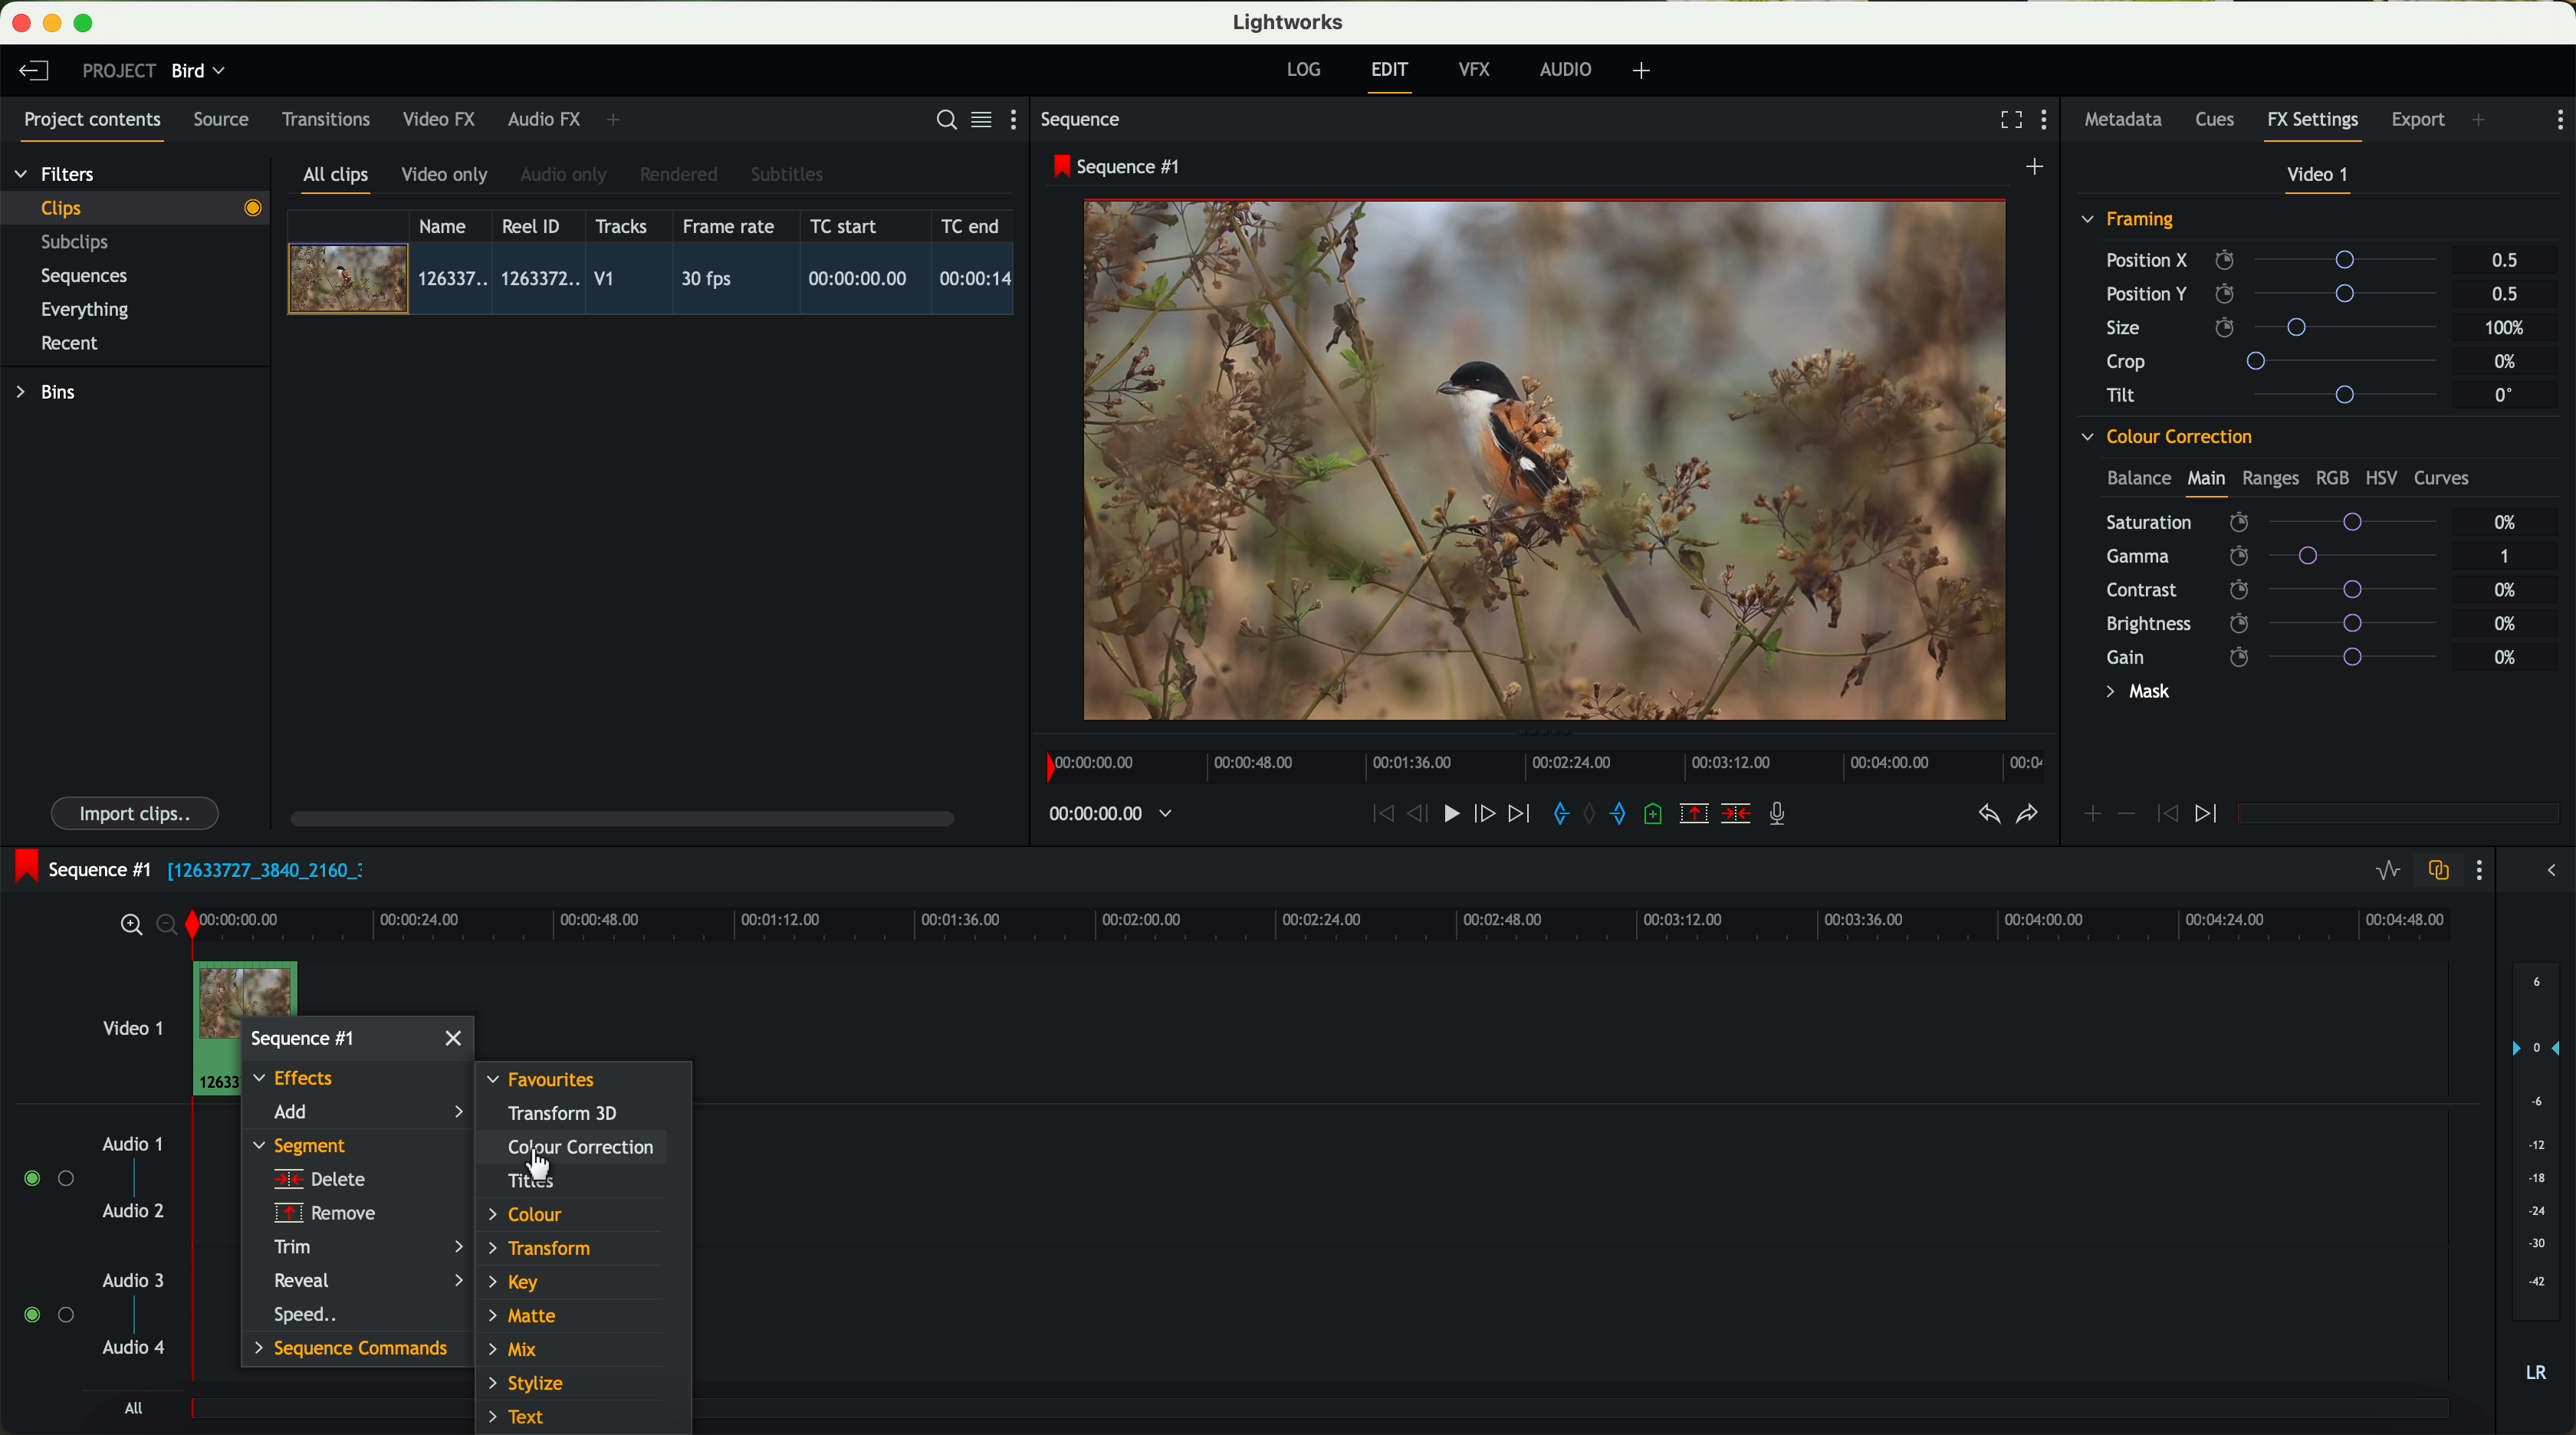  What do you see at coordinates (2038, 168) in the screenshot?
I see `create a new sequence` at bounding box center [2038, 168].